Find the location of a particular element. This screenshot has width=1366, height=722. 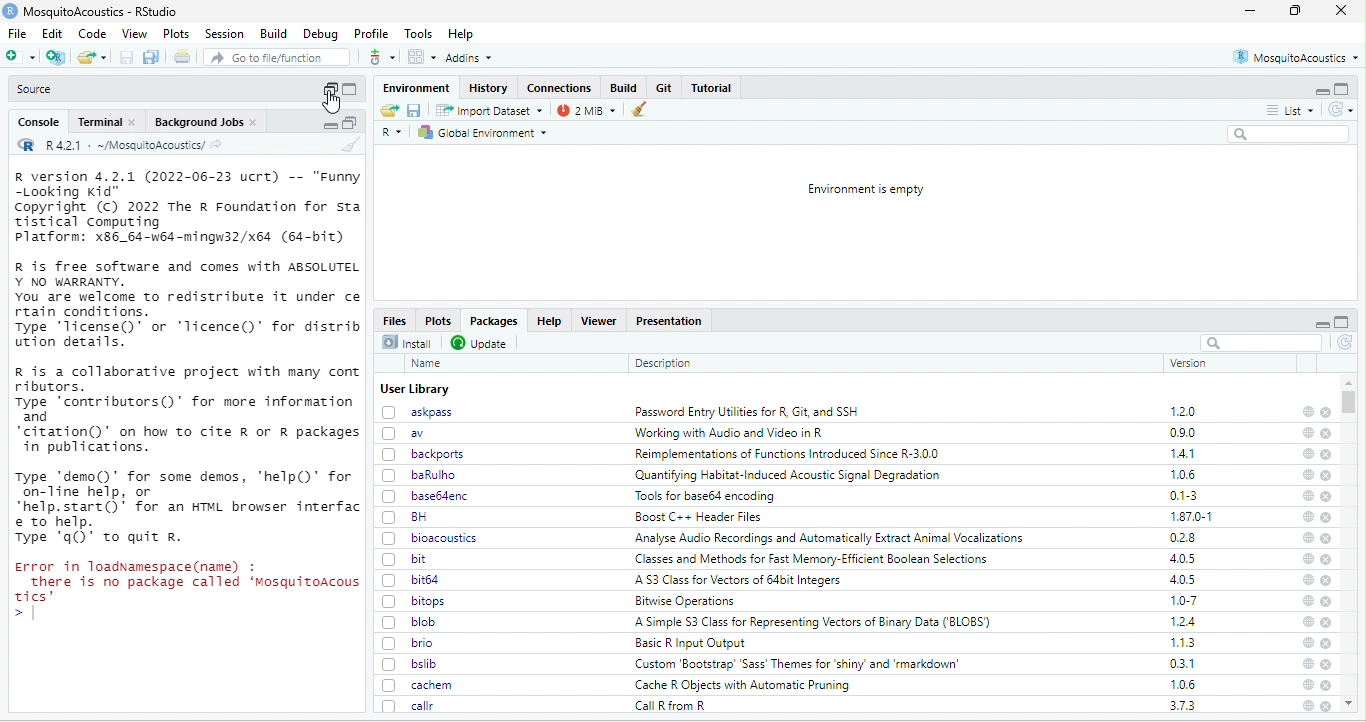

create a project is located at coordinates (56, 57).